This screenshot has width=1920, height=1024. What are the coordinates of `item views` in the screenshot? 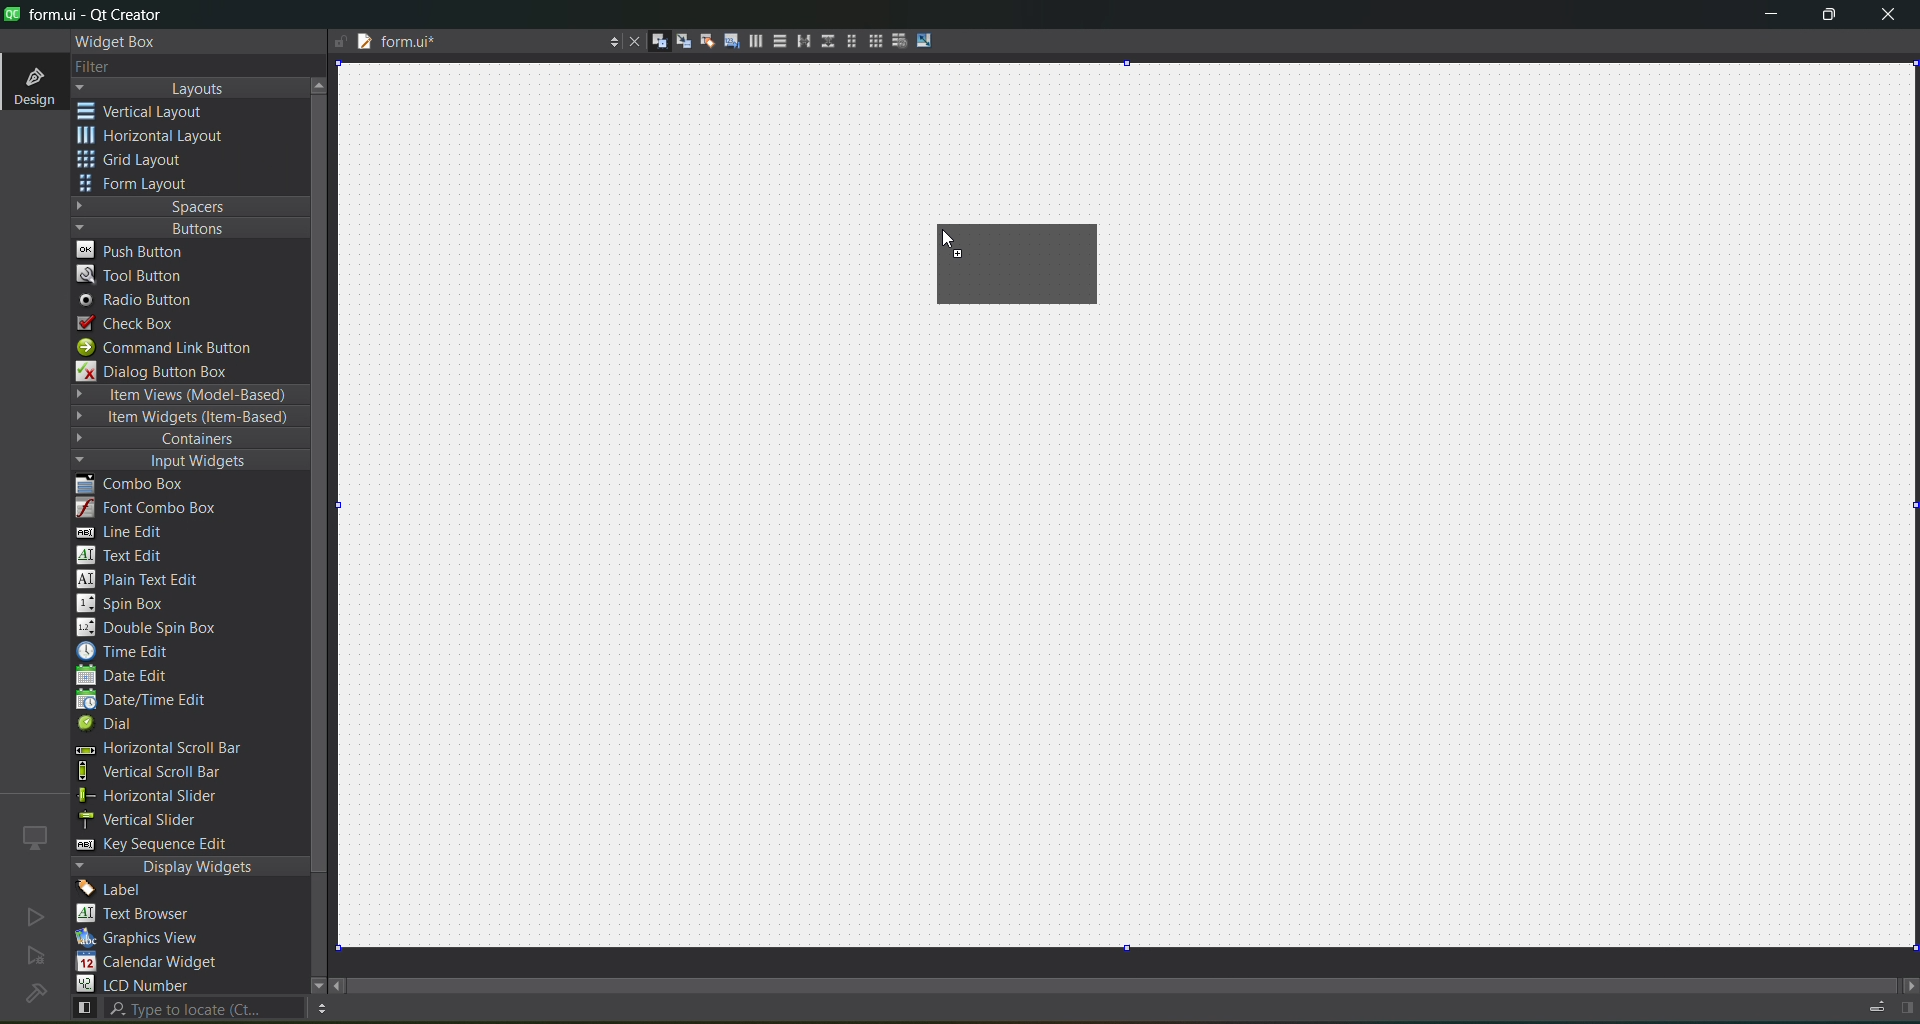 It's located at (188, 396).